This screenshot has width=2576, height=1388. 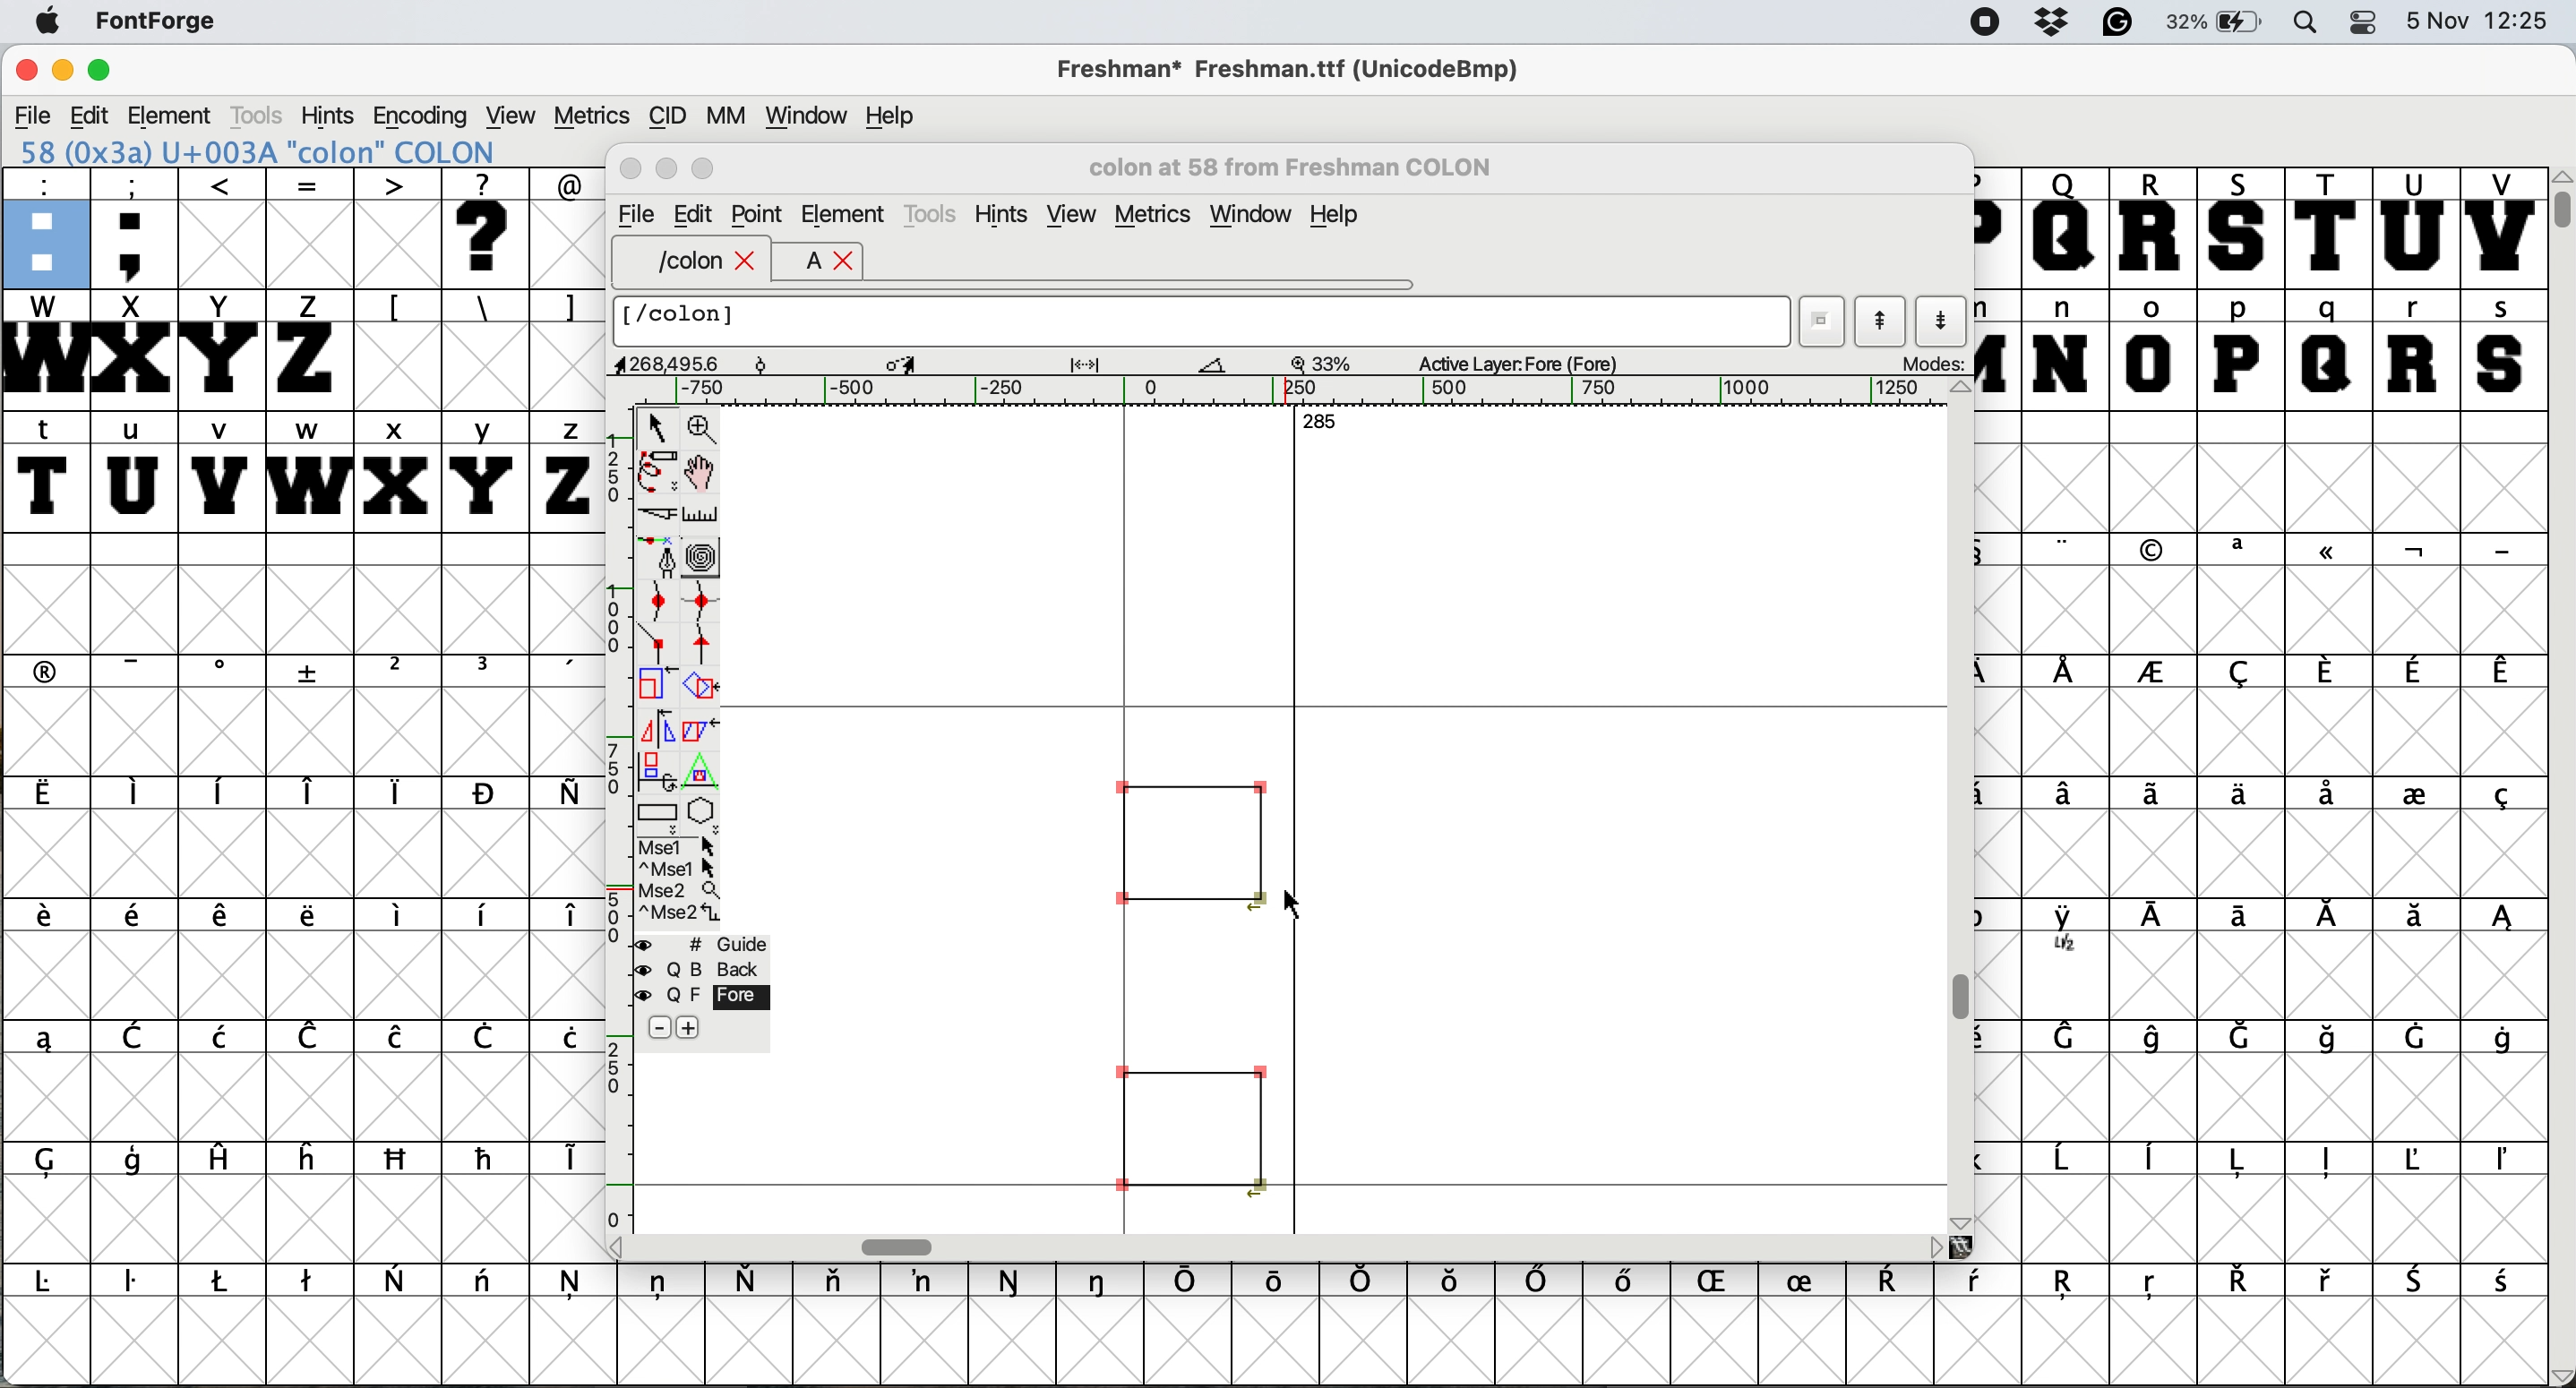 I want to click on symbol, so click(x=562, y=672).